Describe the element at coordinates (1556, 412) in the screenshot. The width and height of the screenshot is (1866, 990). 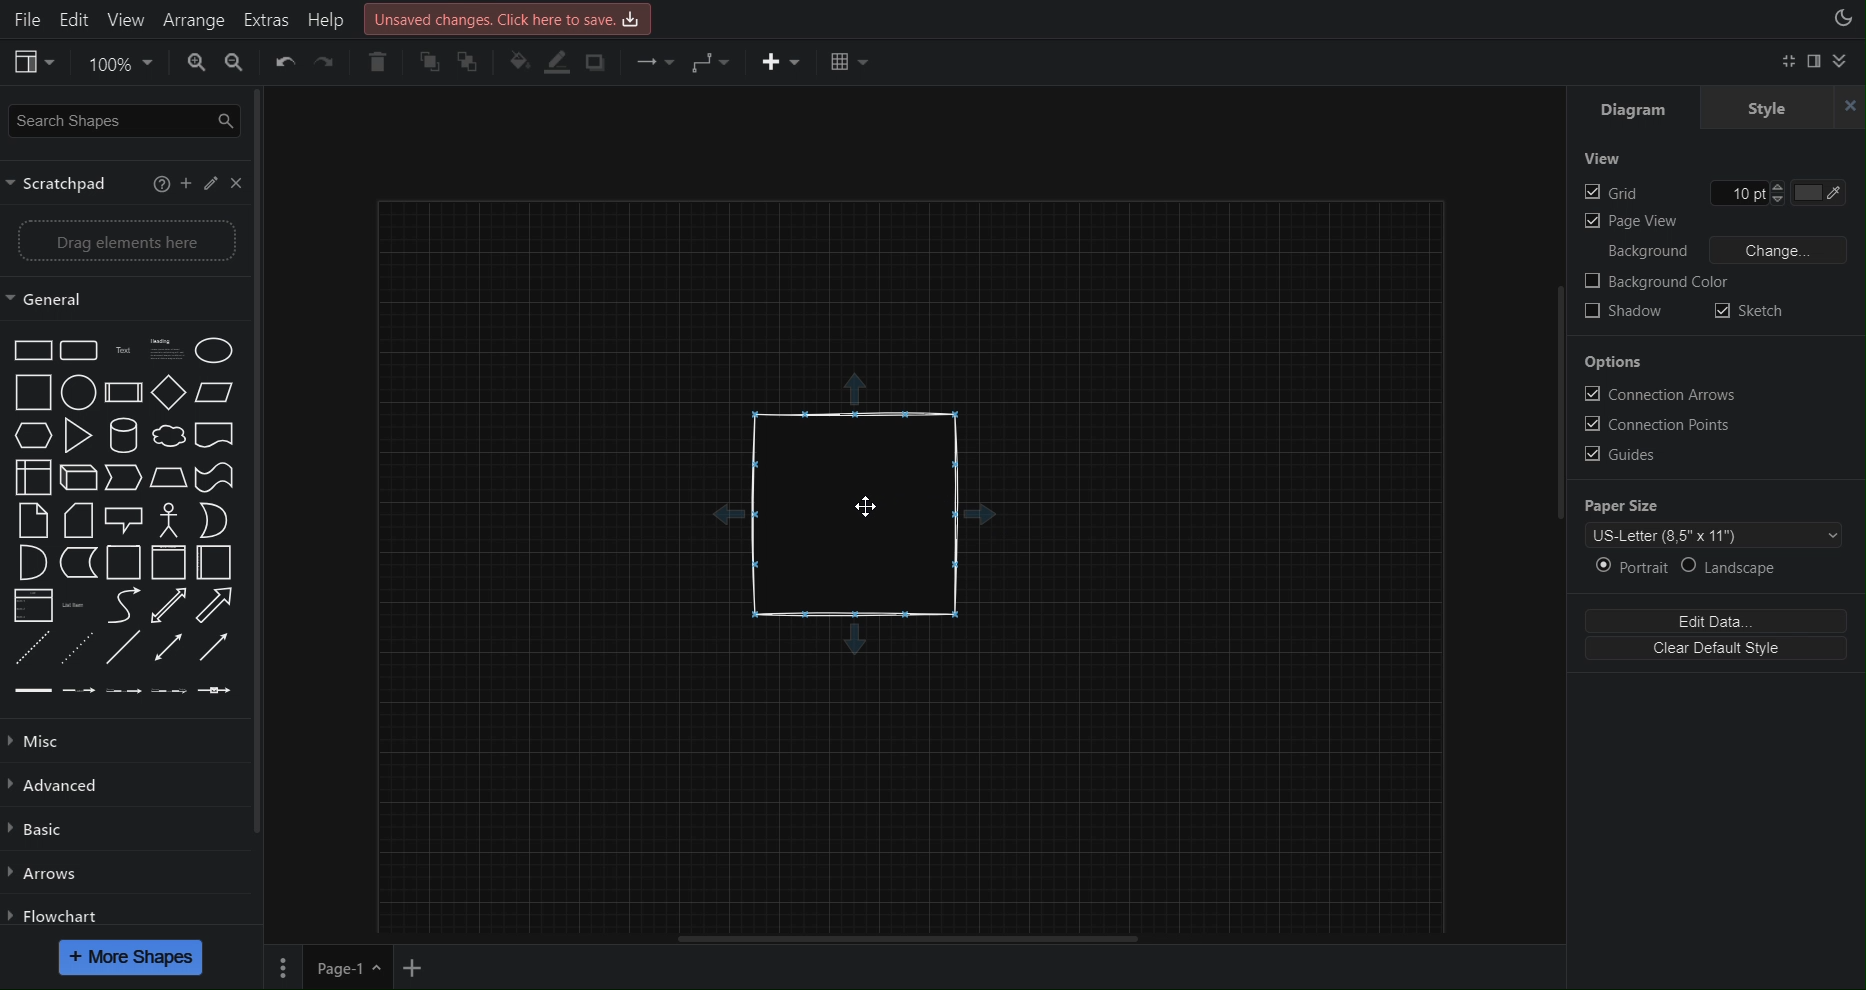
I see `Scrollbar` at that location.